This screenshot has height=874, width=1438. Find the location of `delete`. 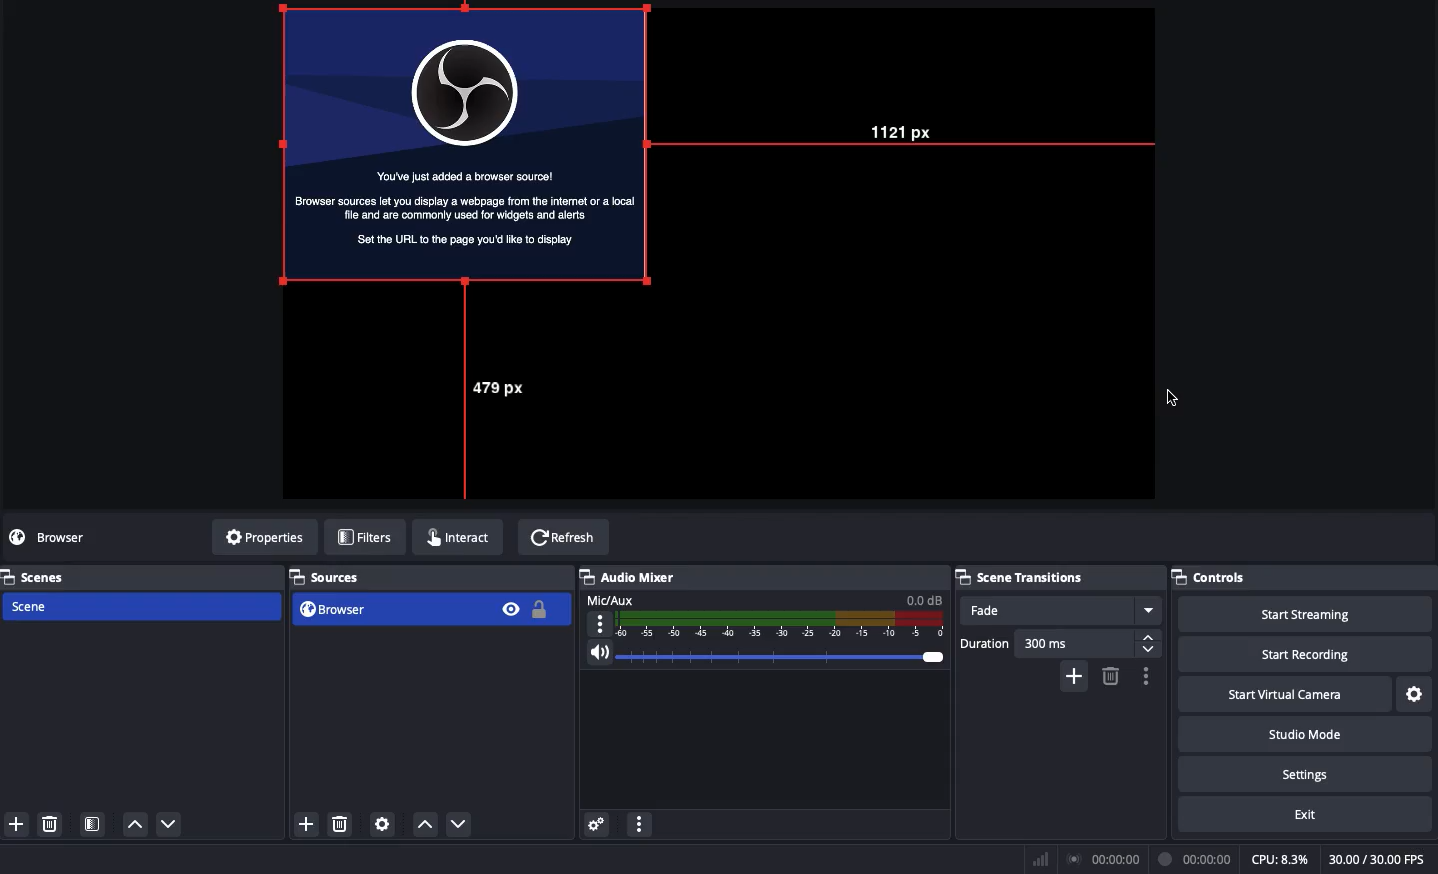

delete is located at coordinates (335, 818).